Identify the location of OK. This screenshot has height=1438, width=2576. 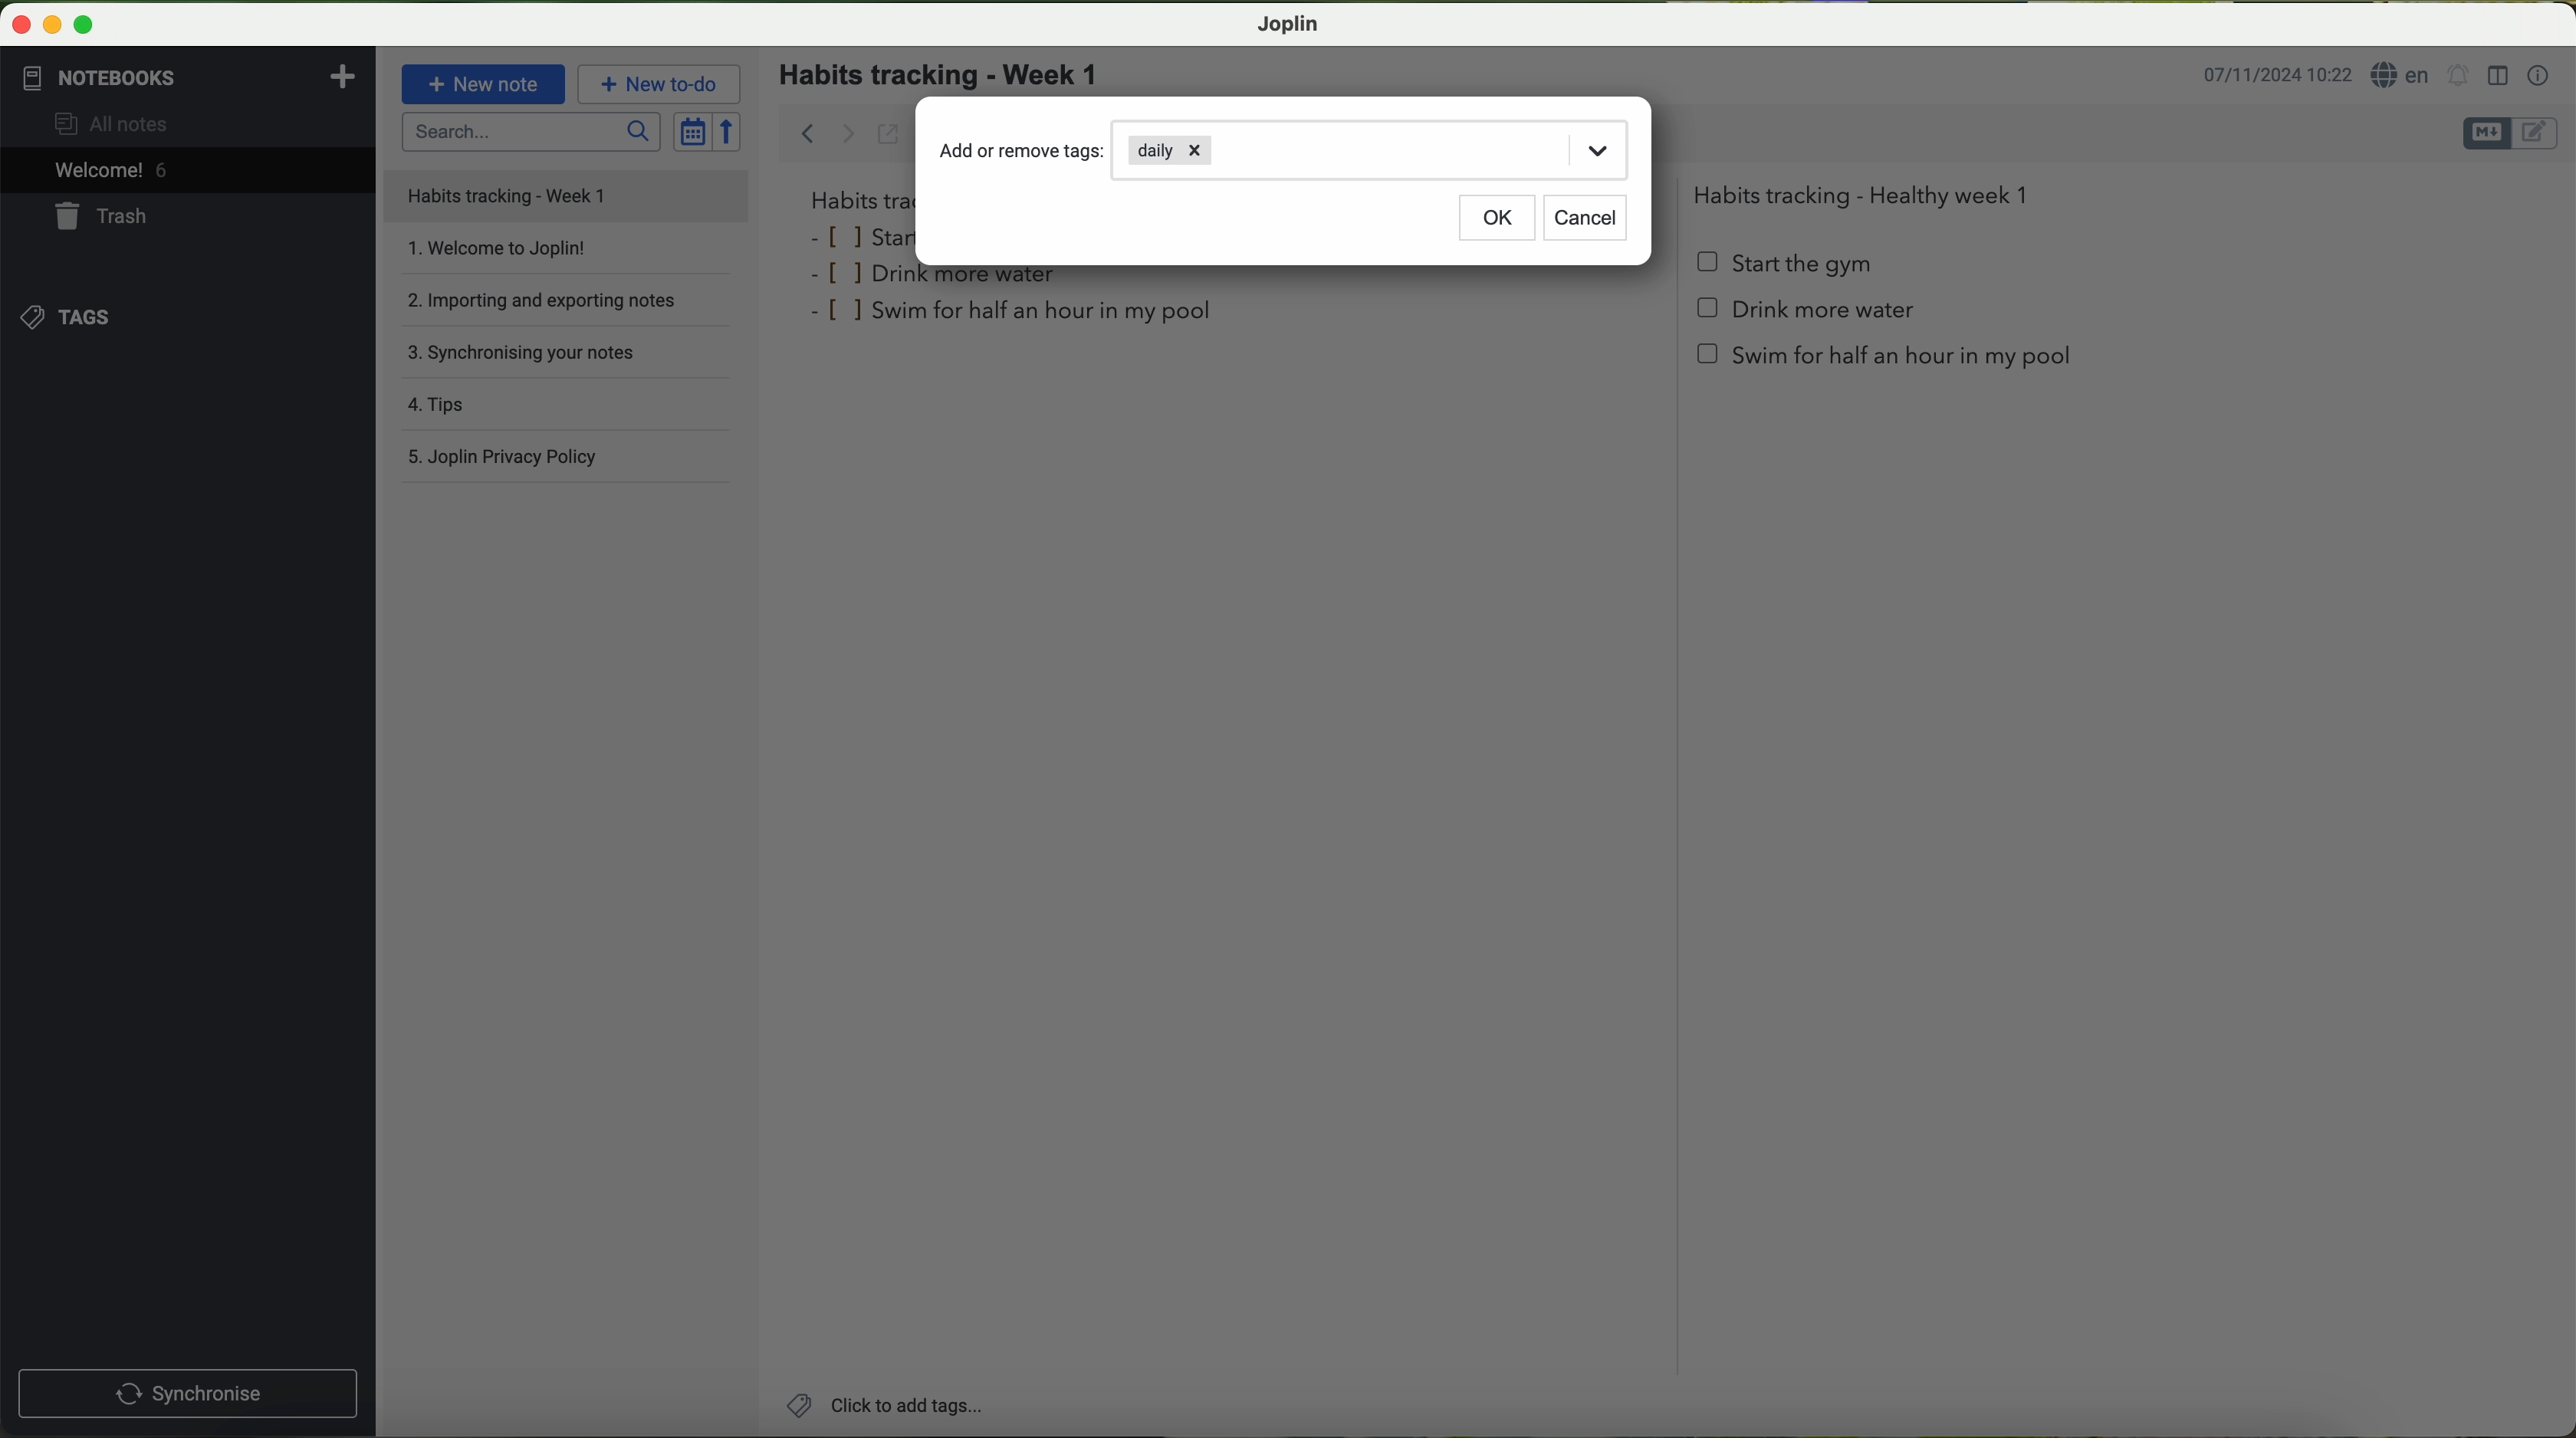
(1499, 220).